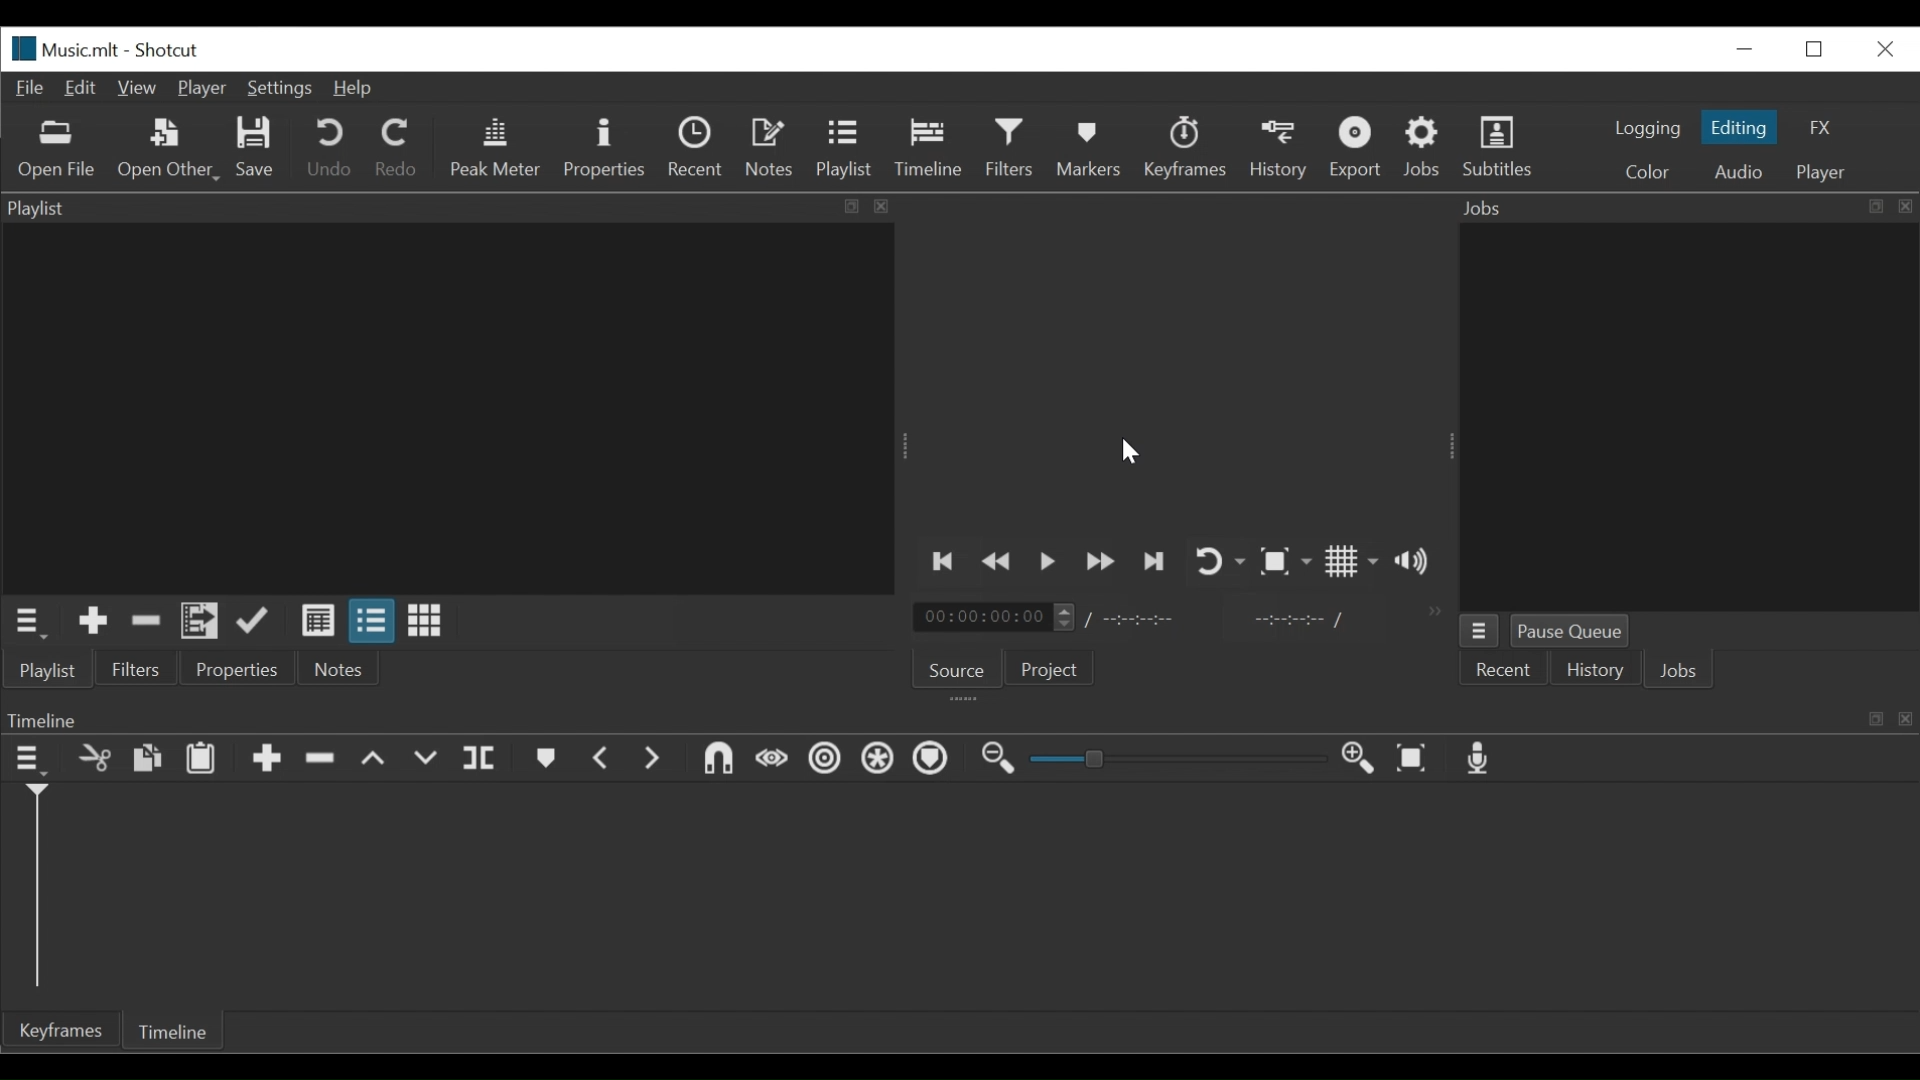 This screenshot has width=1920, height=1080. Describe the element at coordinates (1503, 668) in the screenshot. I see `Recent` at that location.